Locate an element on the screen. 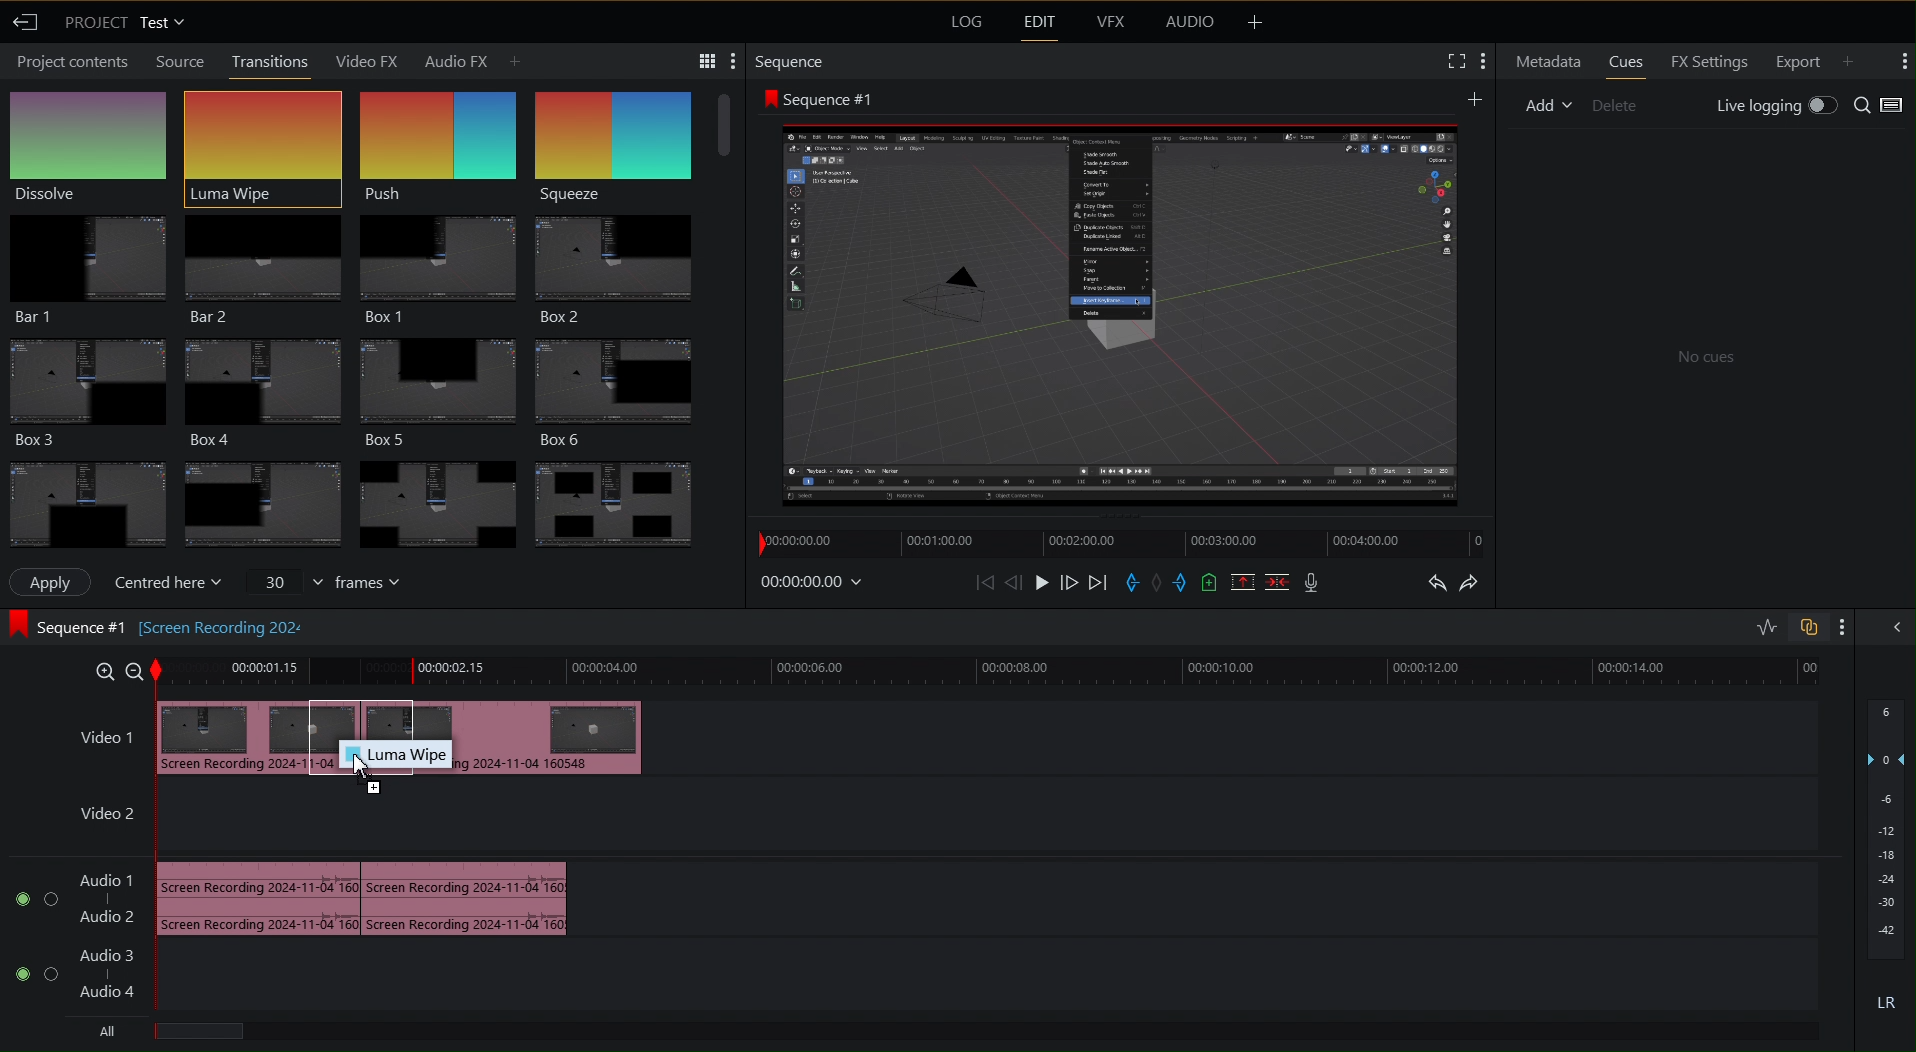 The image size is (1916, 1052). Entry Marker is located at coordinates (1131, 583).